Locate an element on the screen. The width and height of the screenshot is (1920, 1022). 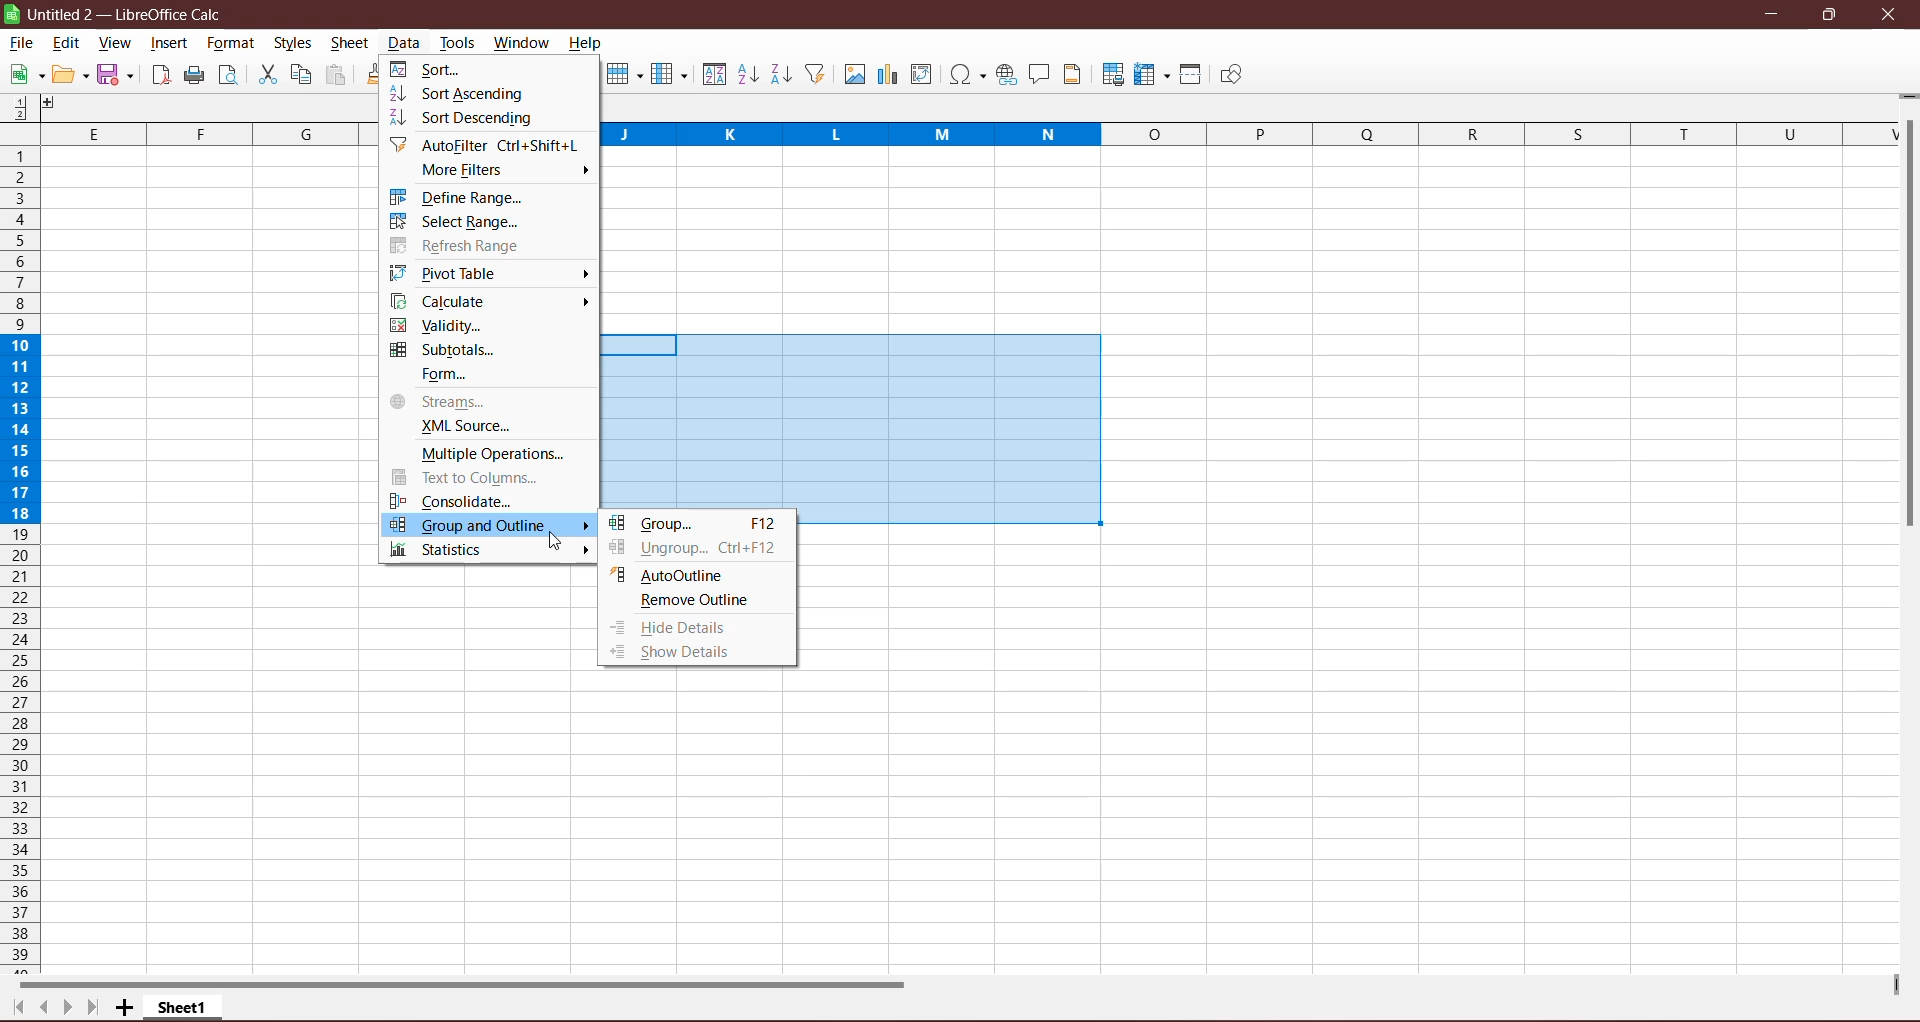
Freeze Rows and Columns is located at coordinates (1153, 75).